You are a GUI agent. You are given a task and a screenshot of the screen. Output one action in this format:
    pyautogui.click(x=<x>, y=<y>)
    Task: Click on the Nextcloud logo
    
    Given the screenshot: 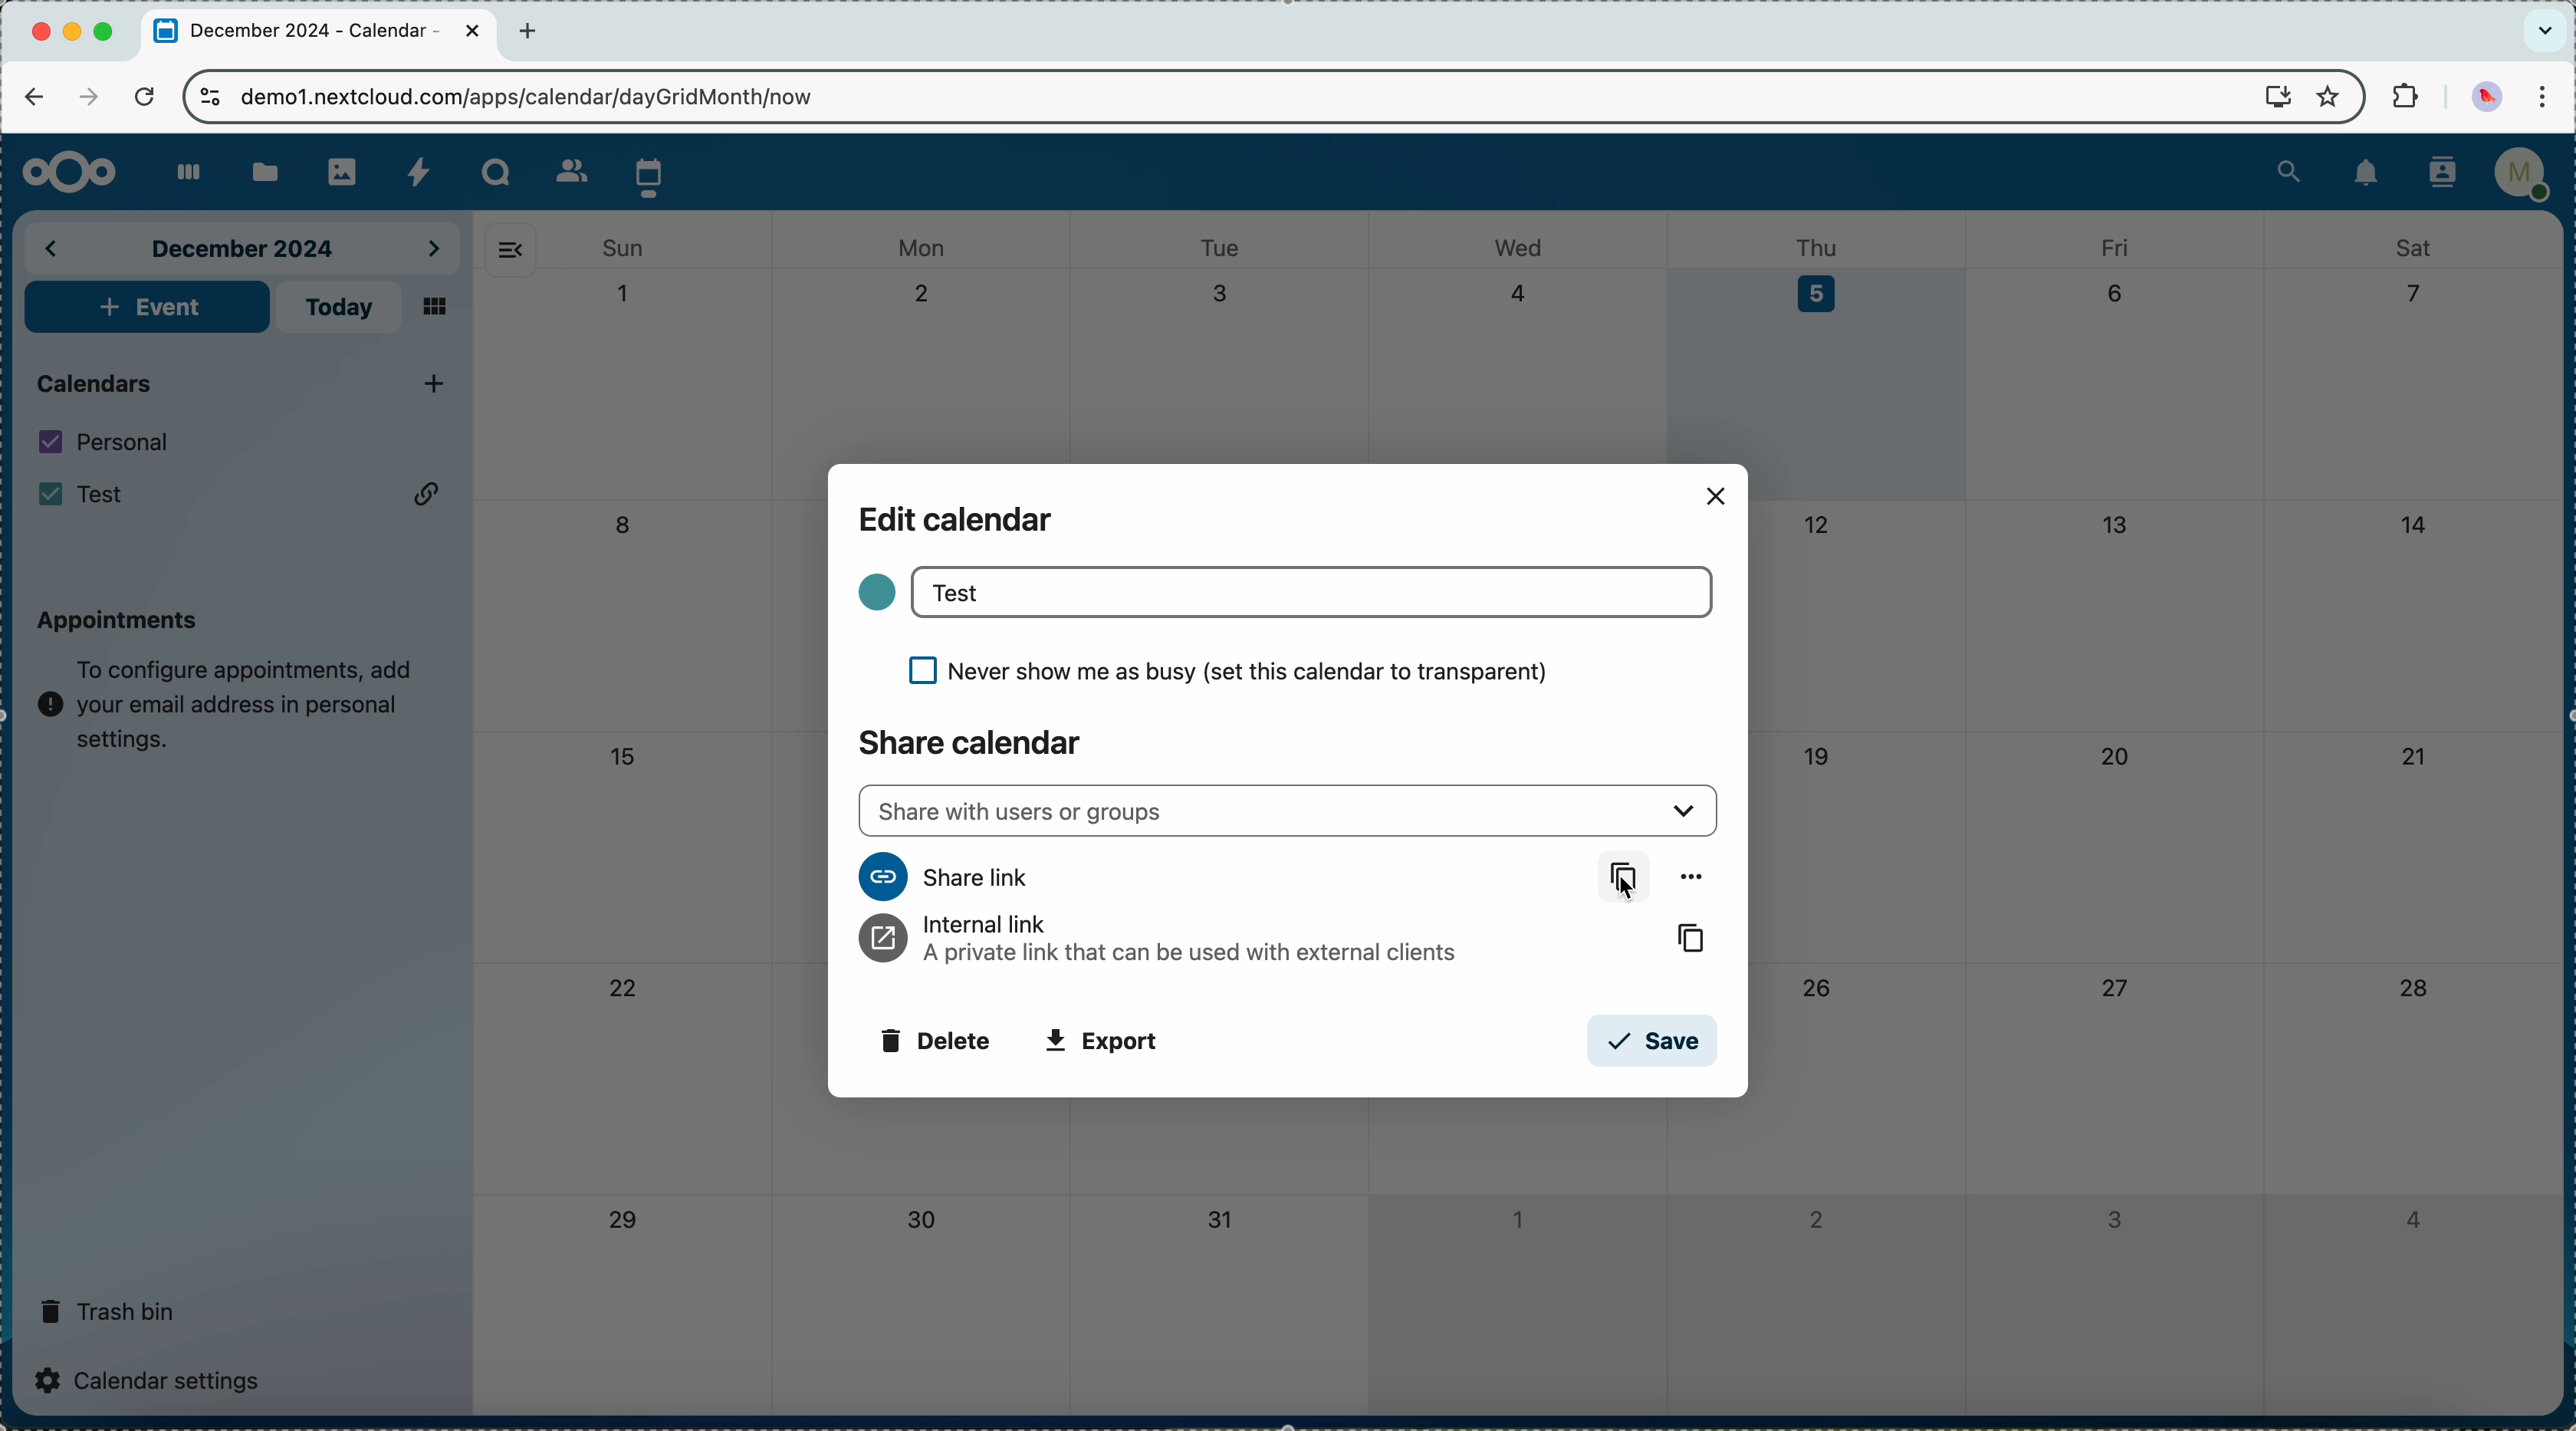 What is the action you would take?
    pyautogui.click(x=61, y=173)
    